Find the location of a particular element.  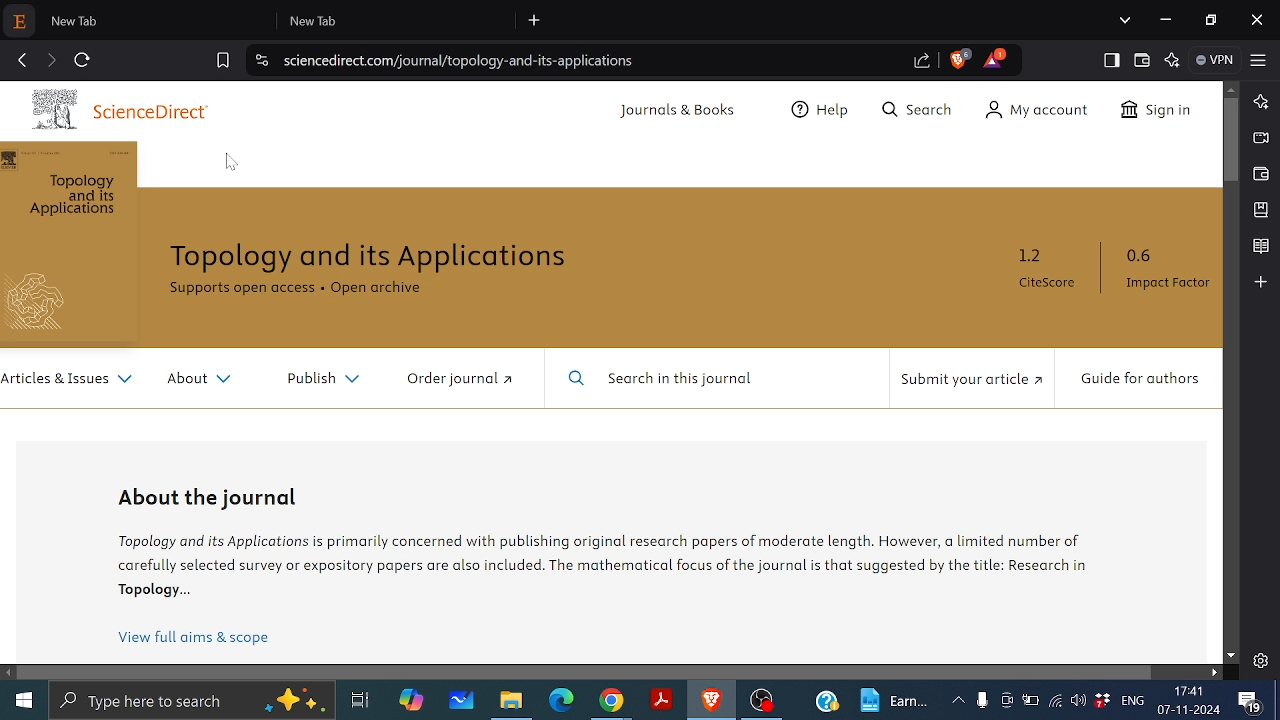

Reading list is located at coordinates (1260, 246).